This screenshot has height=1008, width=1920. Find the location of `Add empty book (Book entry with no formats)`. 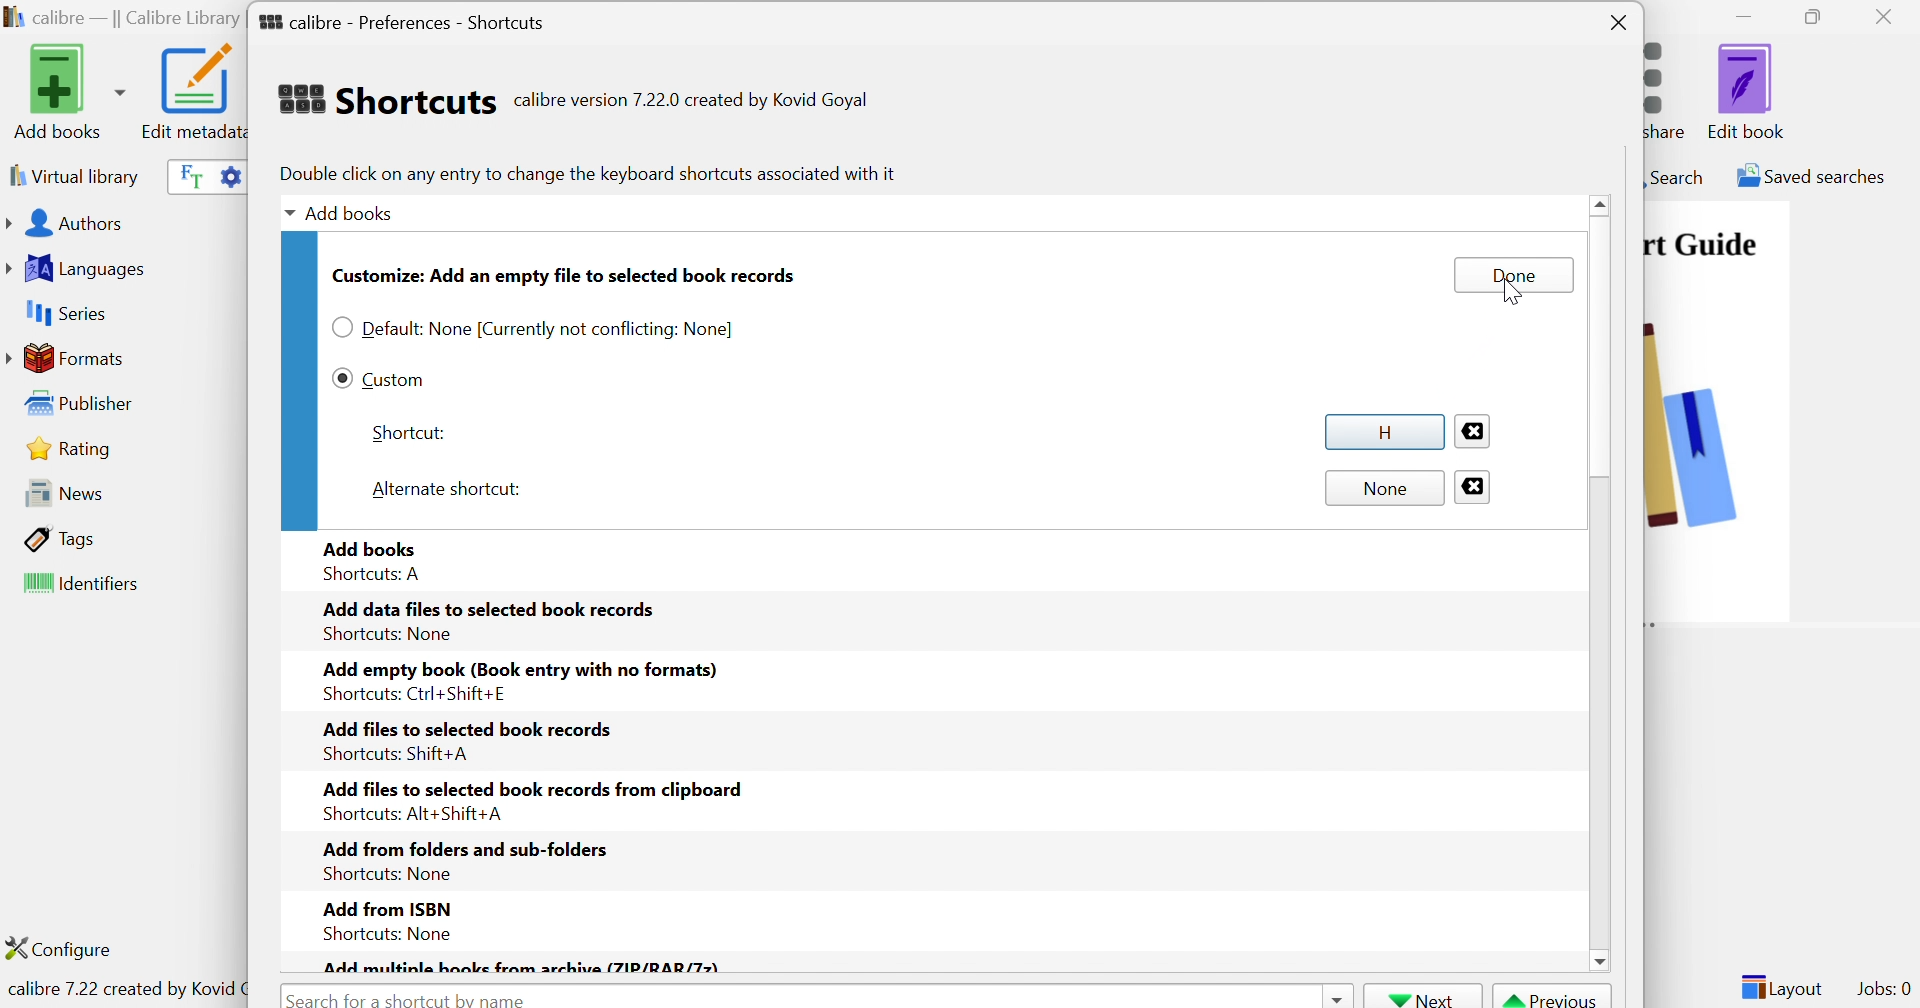

Add empty book (Book entry with no formats) is located at coordinates (519, 671).